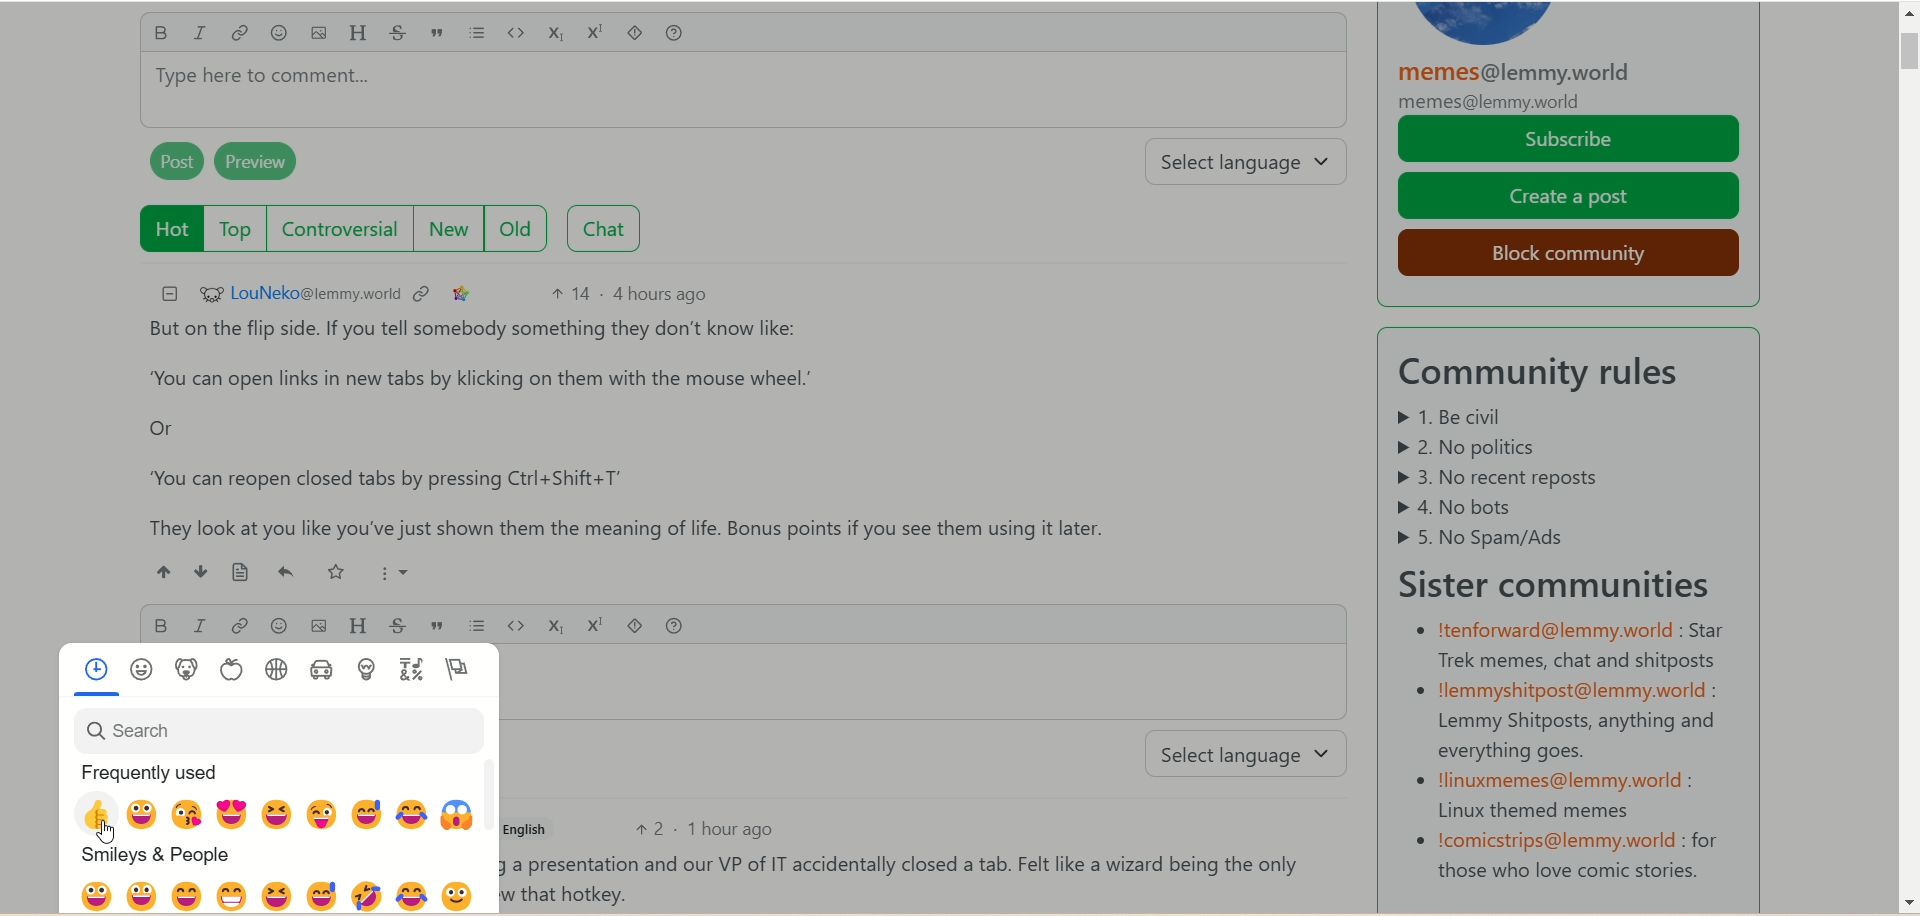 This screenshot has height=916, width=1920. What do you see at coordinates (674, 624) in the screenshot?
I see `help` at bounding box center [674, 624].